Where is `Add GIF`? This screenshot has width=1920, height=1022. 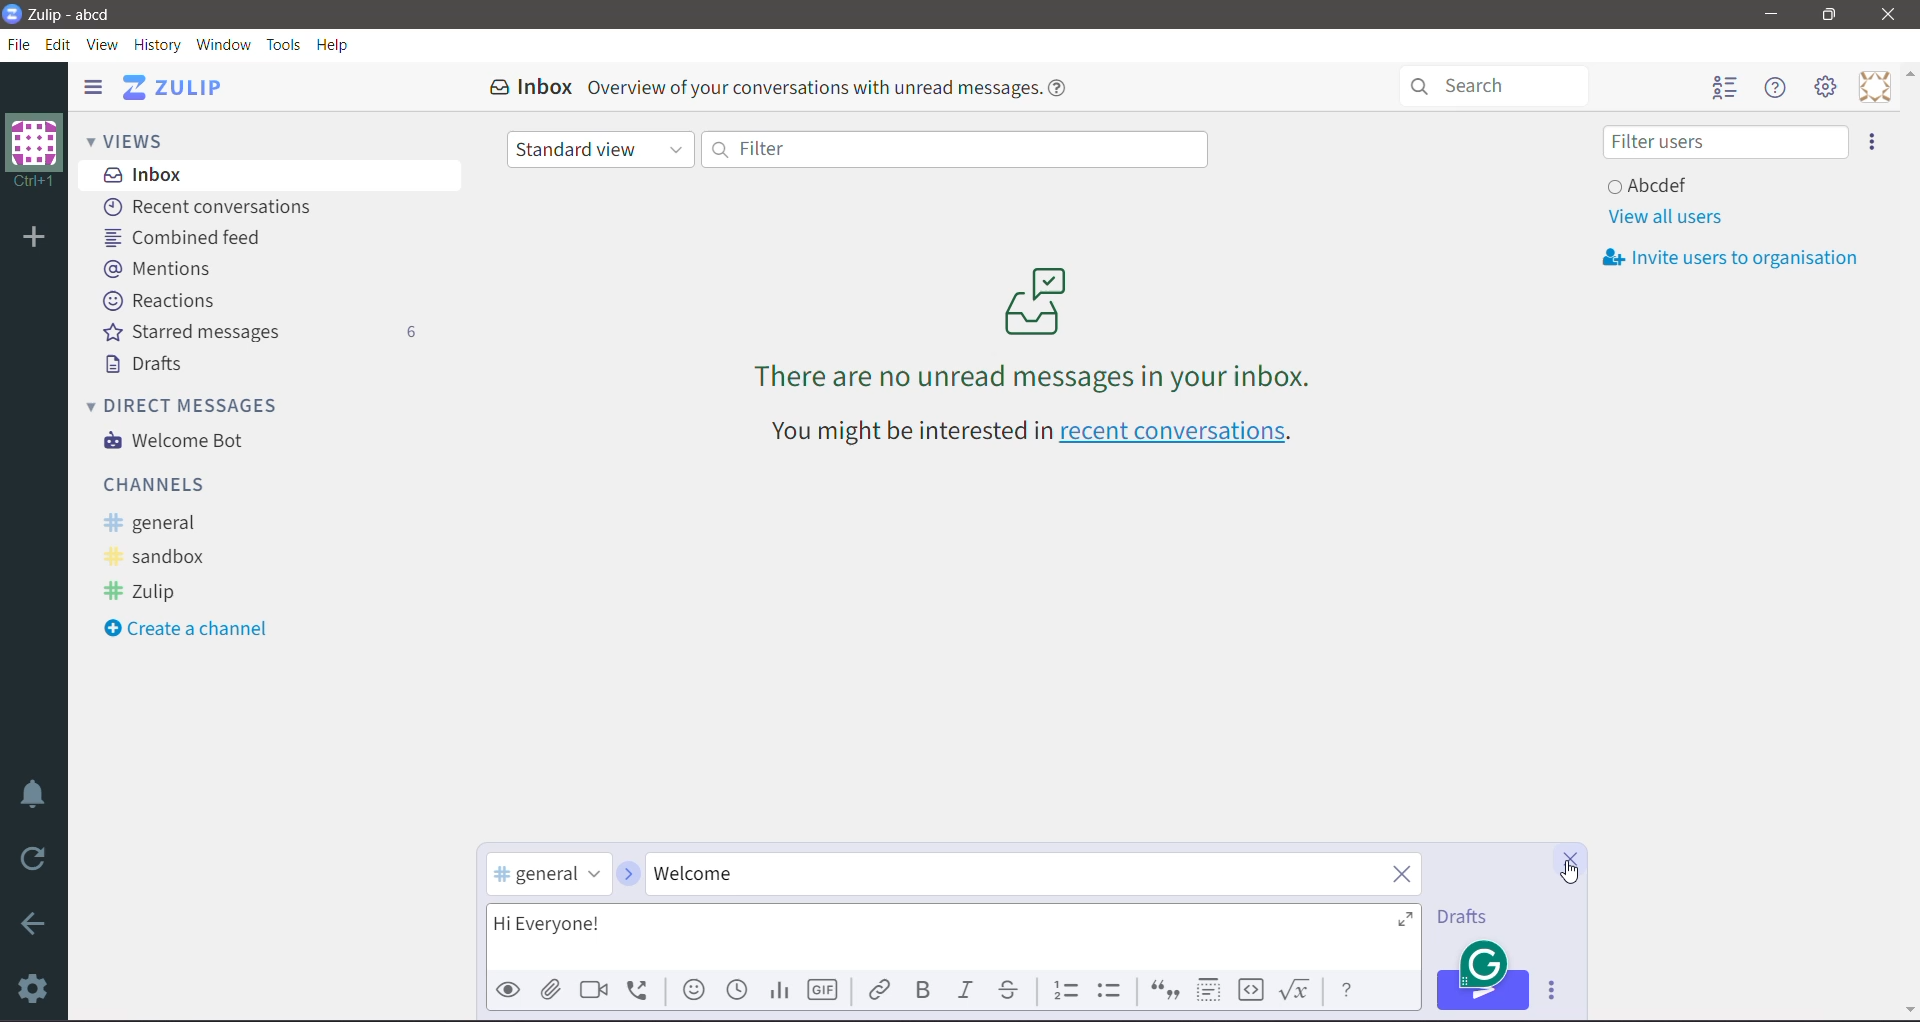
Add GIF is located at coordinates (821, 991).